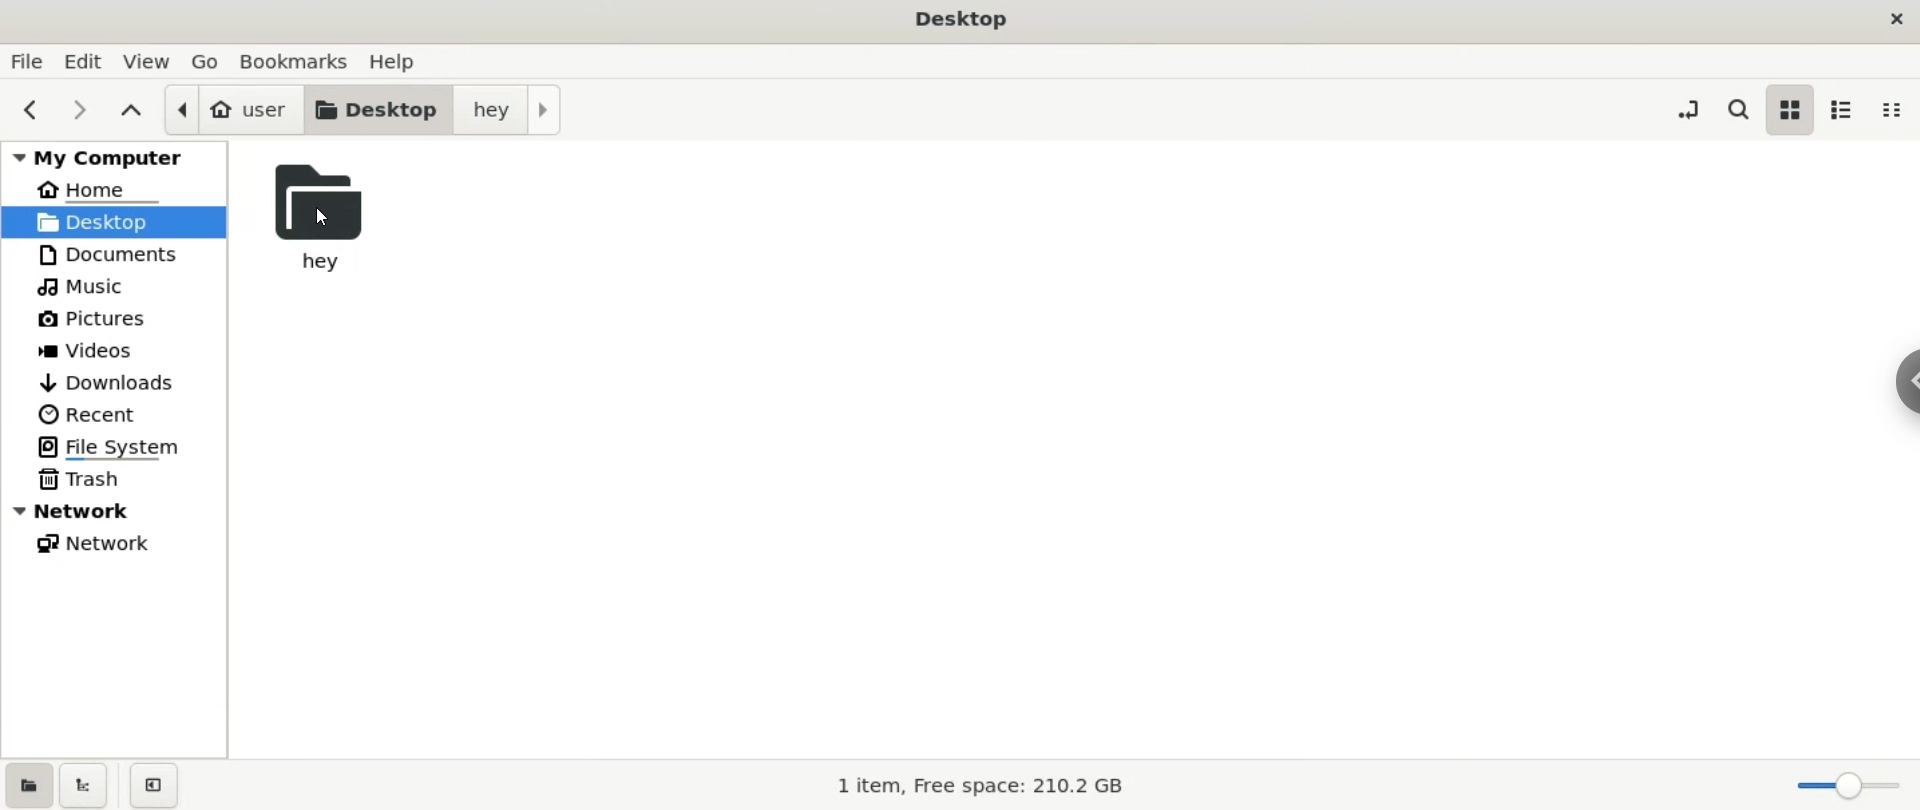  I want to click on downloads, so click(117, 379).